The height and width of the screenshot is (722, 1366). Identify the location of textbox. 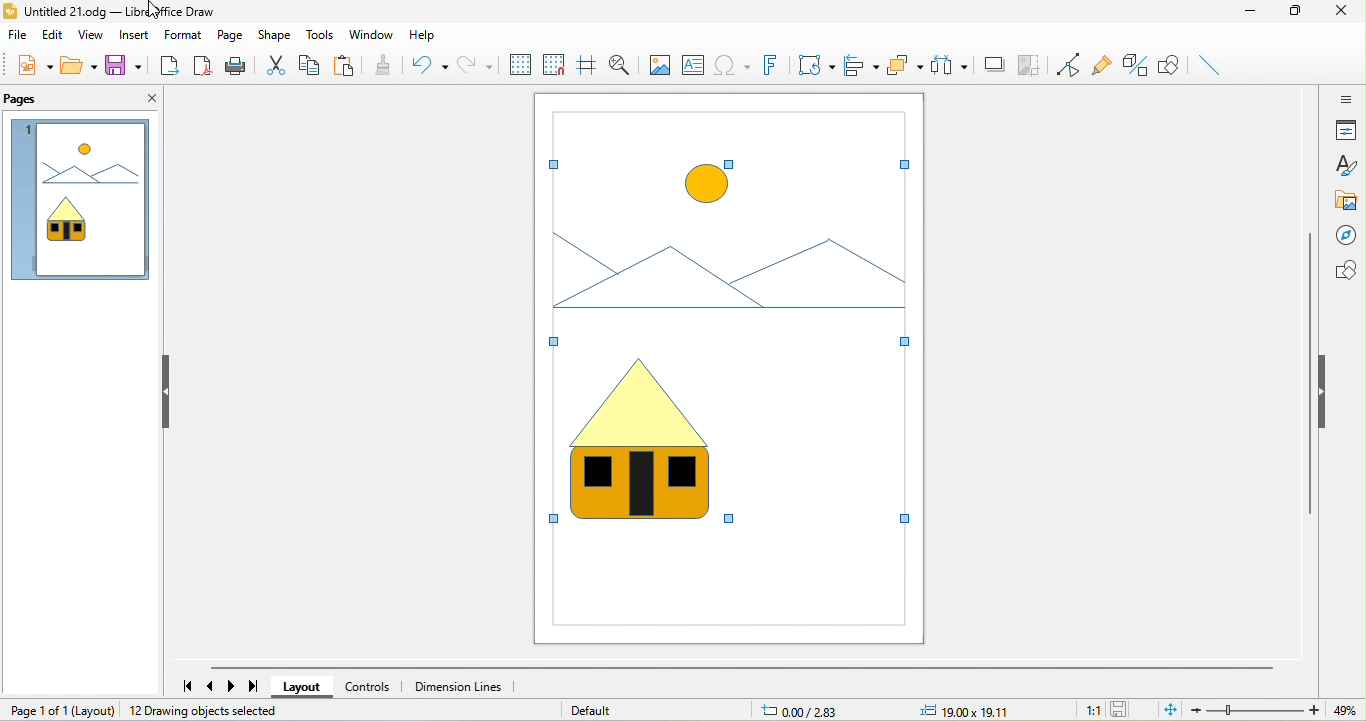
(693, 64).